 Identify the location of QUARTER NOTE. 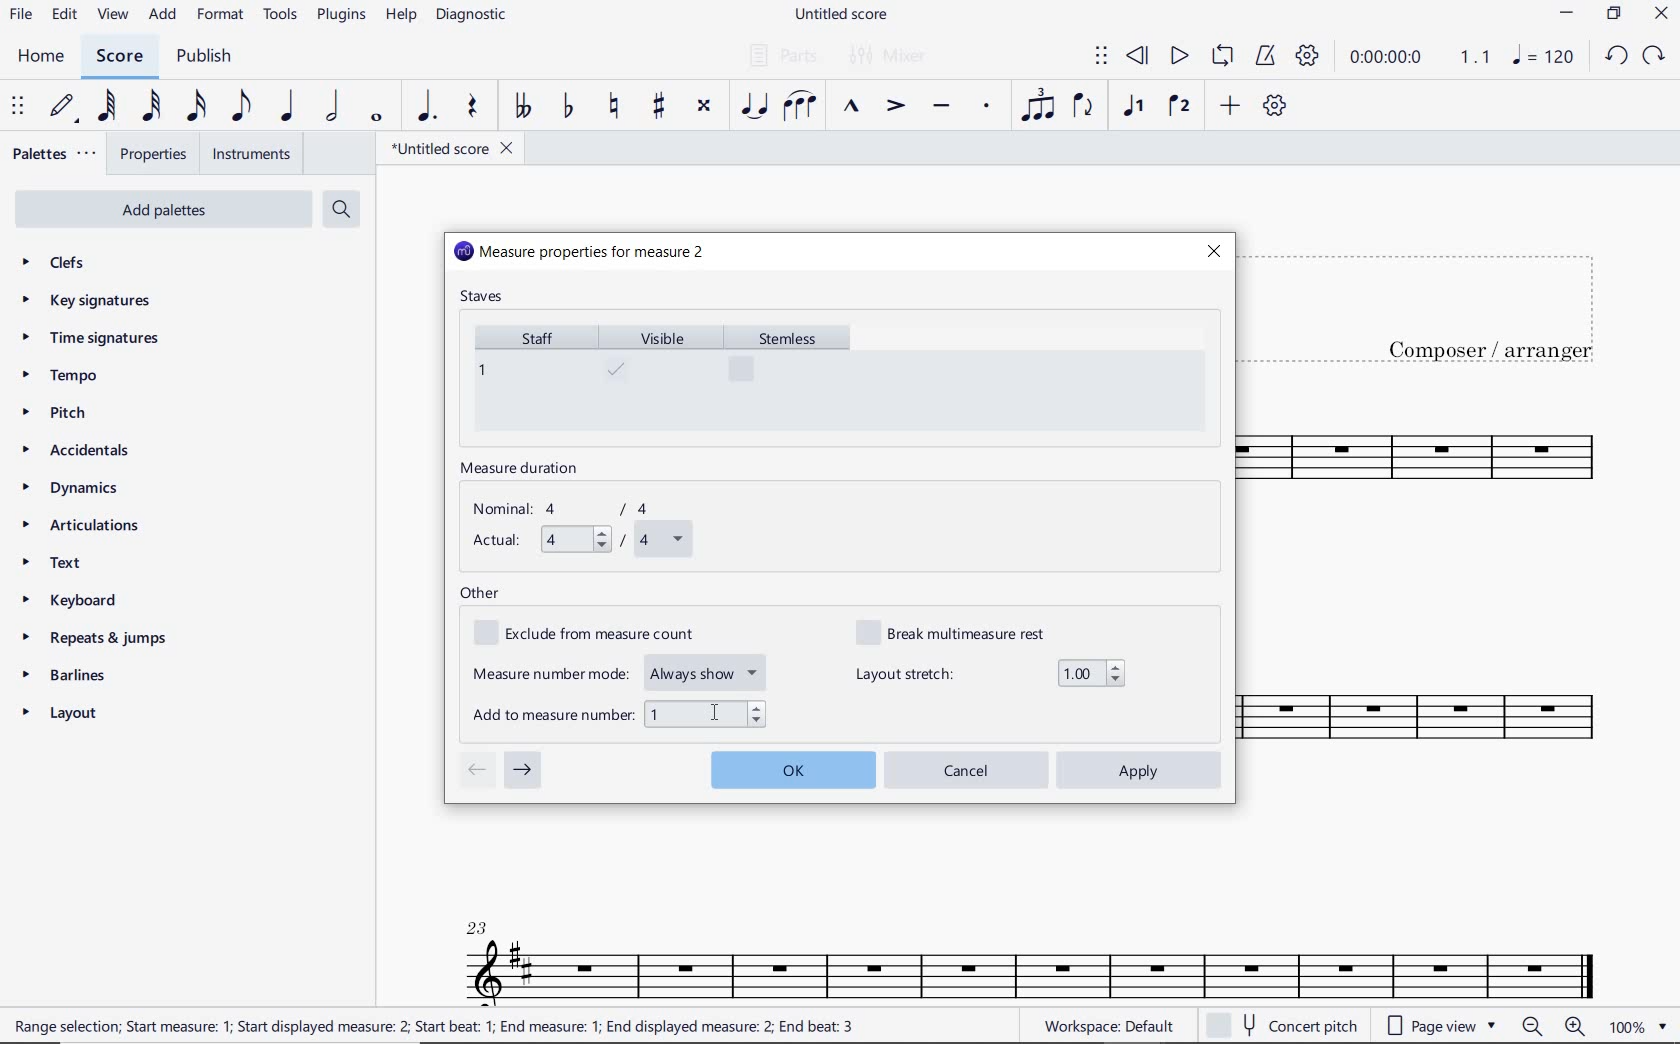
(288, 107).